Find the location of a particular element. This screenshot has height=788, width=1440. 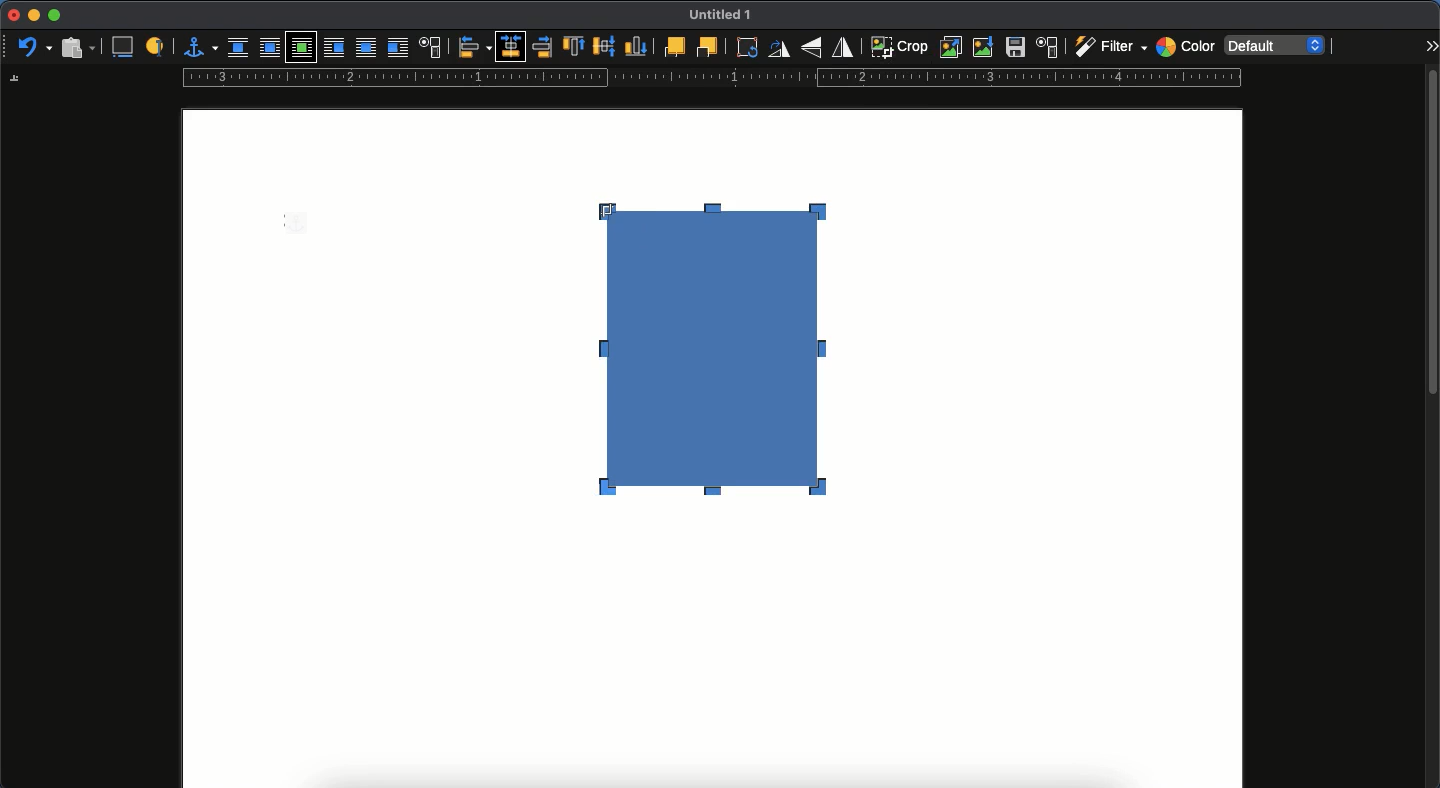

before is located at coordinates (333, 49).